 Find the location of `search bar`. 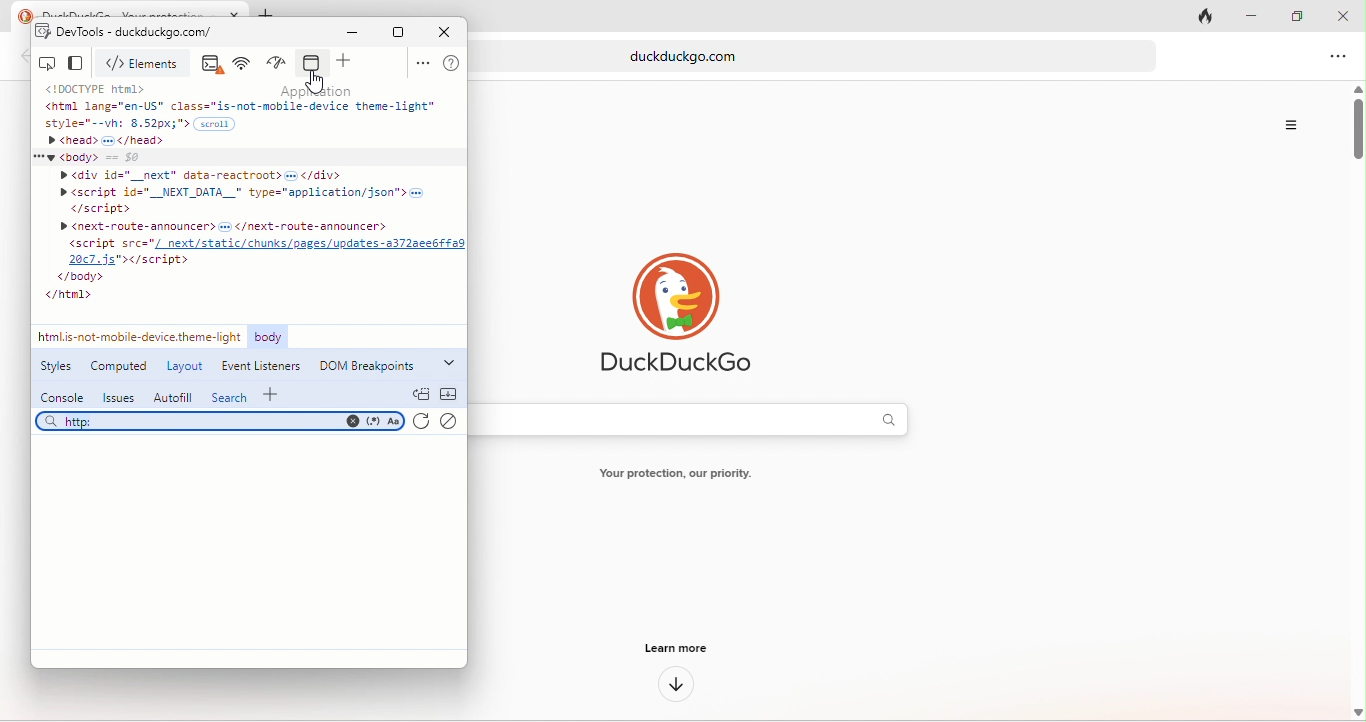

search bar is located at coordinates (700, 419).